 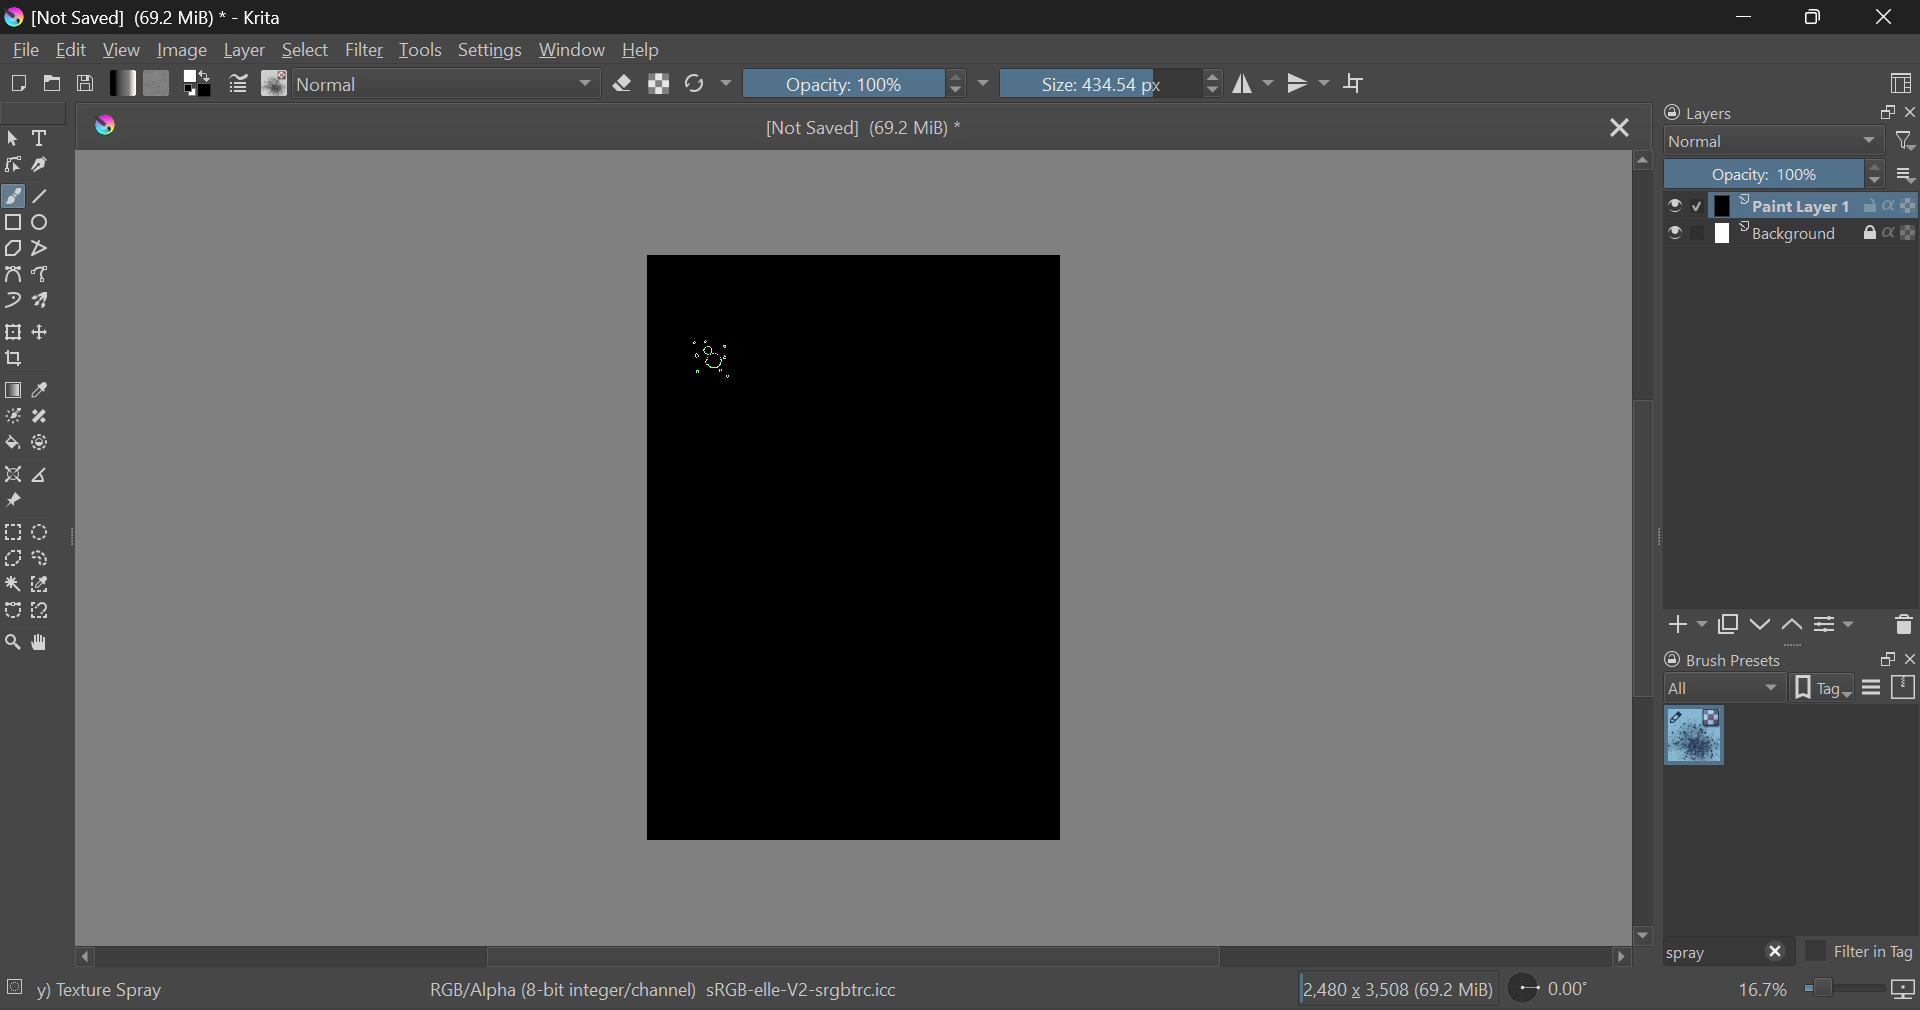 What do you see at coordinates (1908, 659) in the screenshot?
I see `close` at bounding box center [1908, 659].